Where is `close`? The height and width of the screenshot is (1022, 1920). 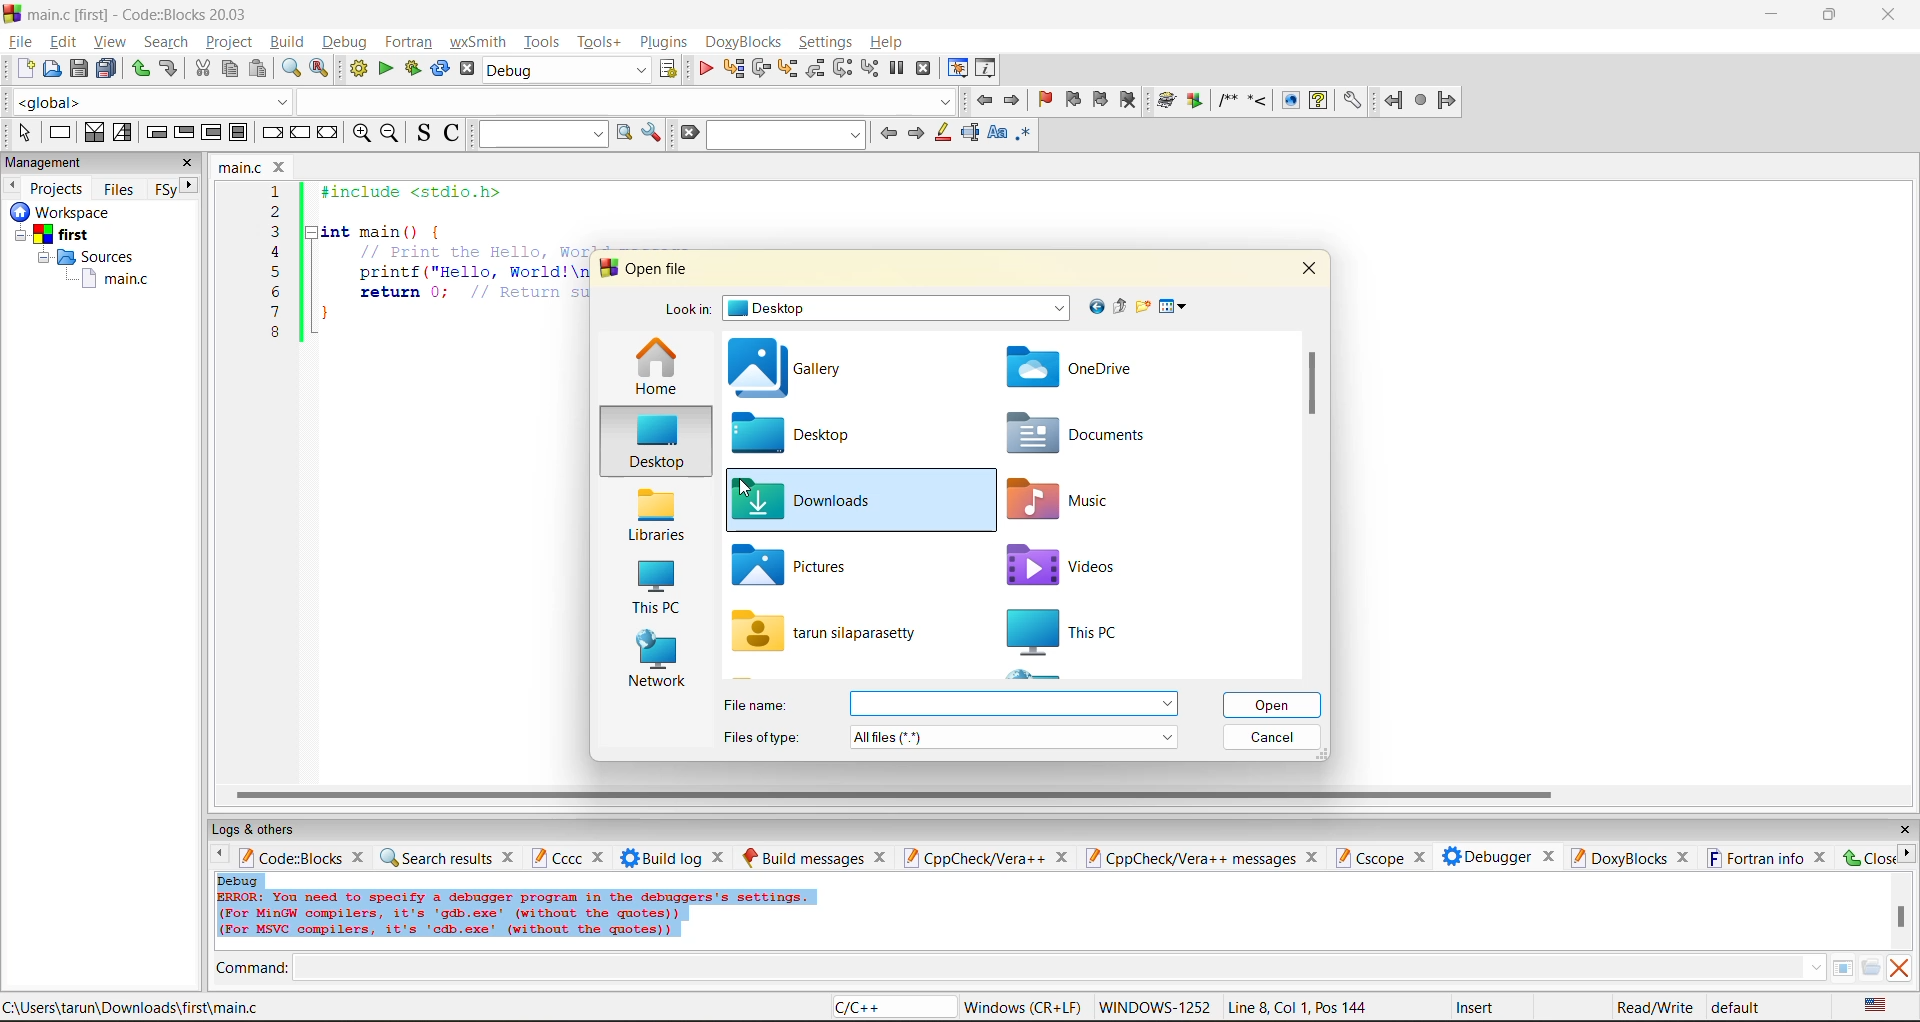
close is located at coordinates (881, 857).